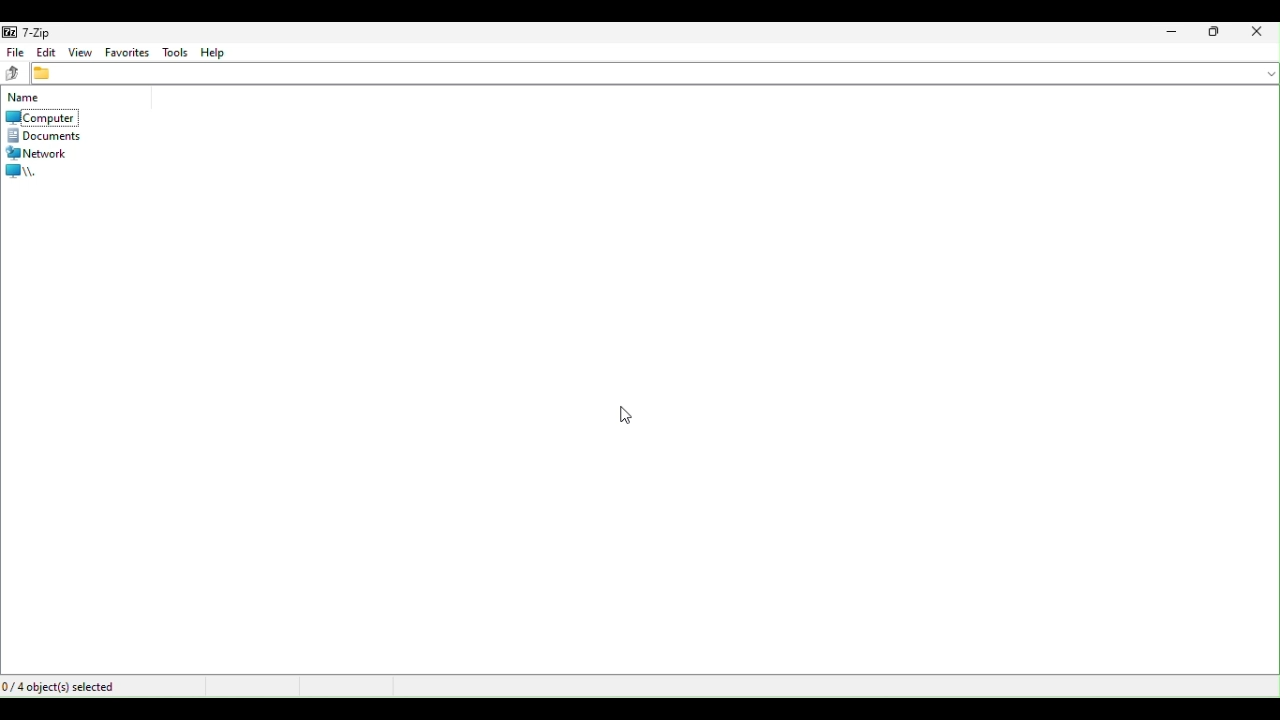 The width and height of the screenshot is (1280, 720). What do you see at coordinates (47, 52) in the screenshot?
I see `Edit` at bounding box center [47, 52].